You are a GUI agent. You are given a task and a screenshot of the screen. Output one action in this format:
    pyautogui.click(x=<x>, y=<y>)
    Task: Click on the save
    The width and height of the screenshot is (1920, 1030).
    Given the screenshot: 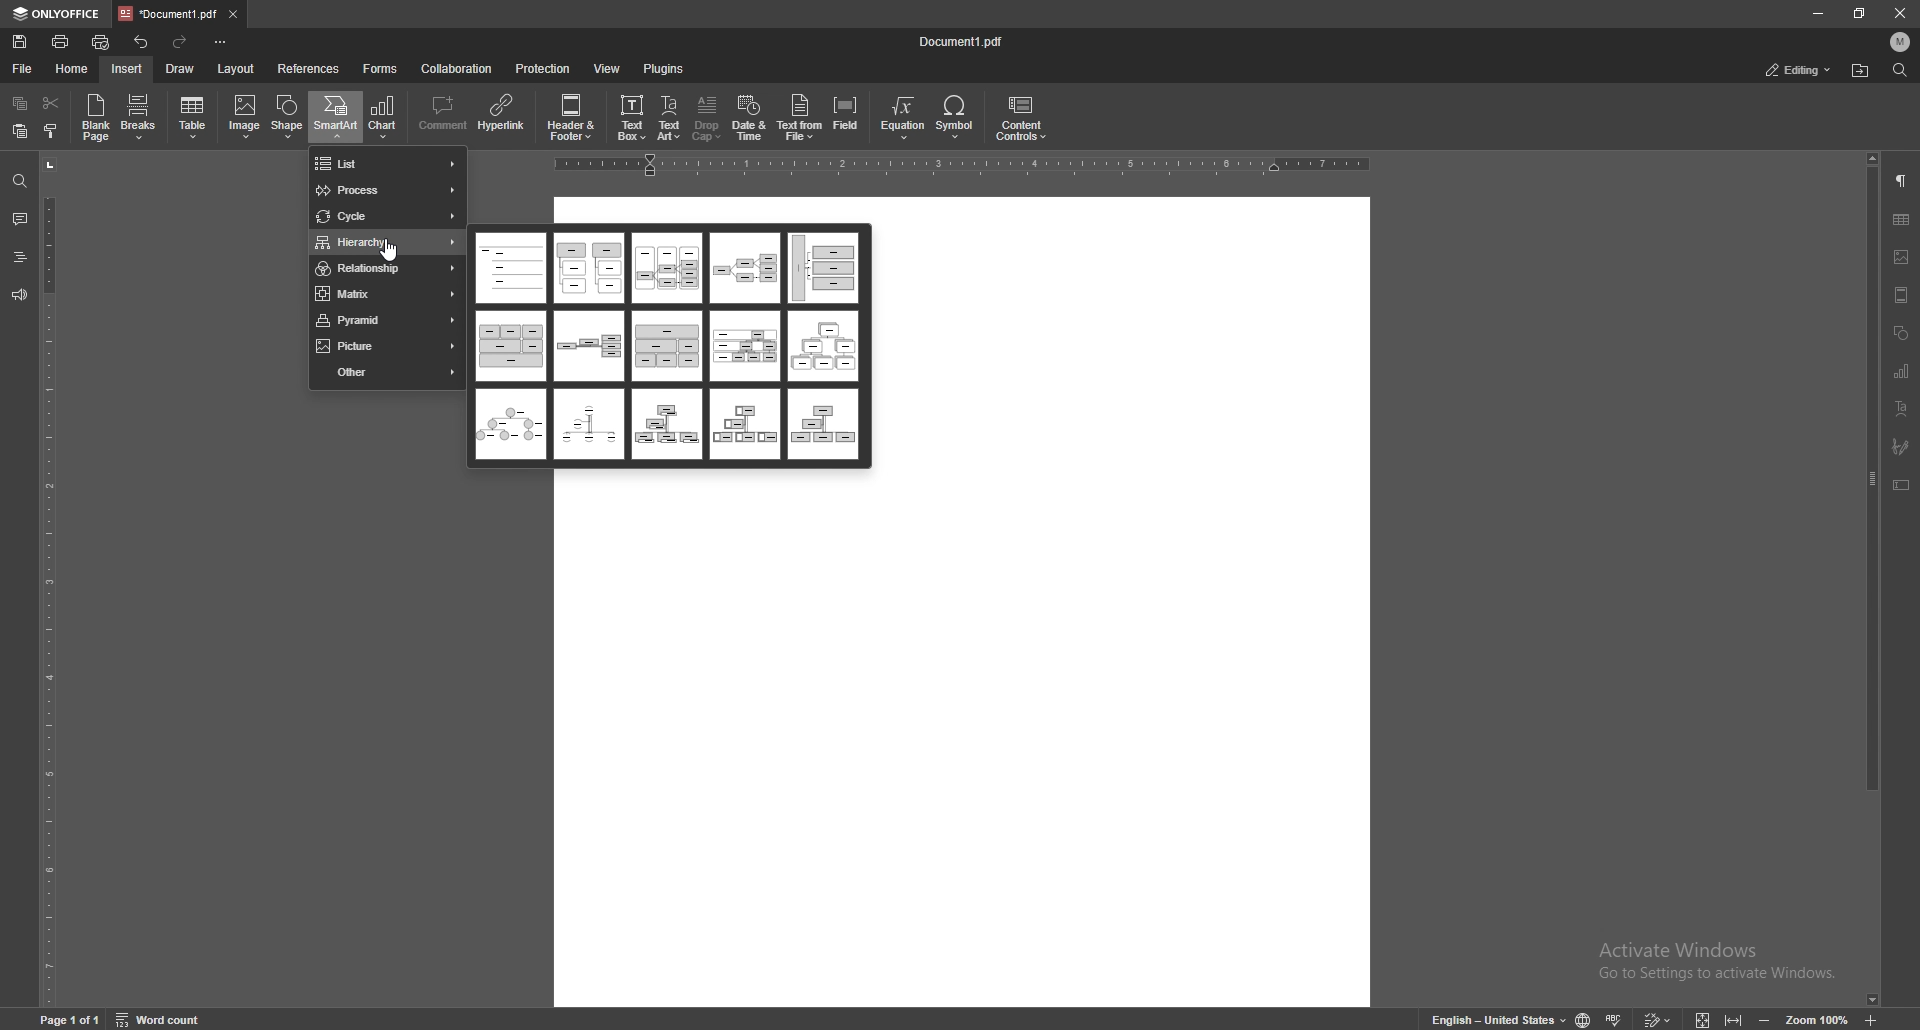 What is the action you would take?
    pyautogui.click(x=20, y=42)
    